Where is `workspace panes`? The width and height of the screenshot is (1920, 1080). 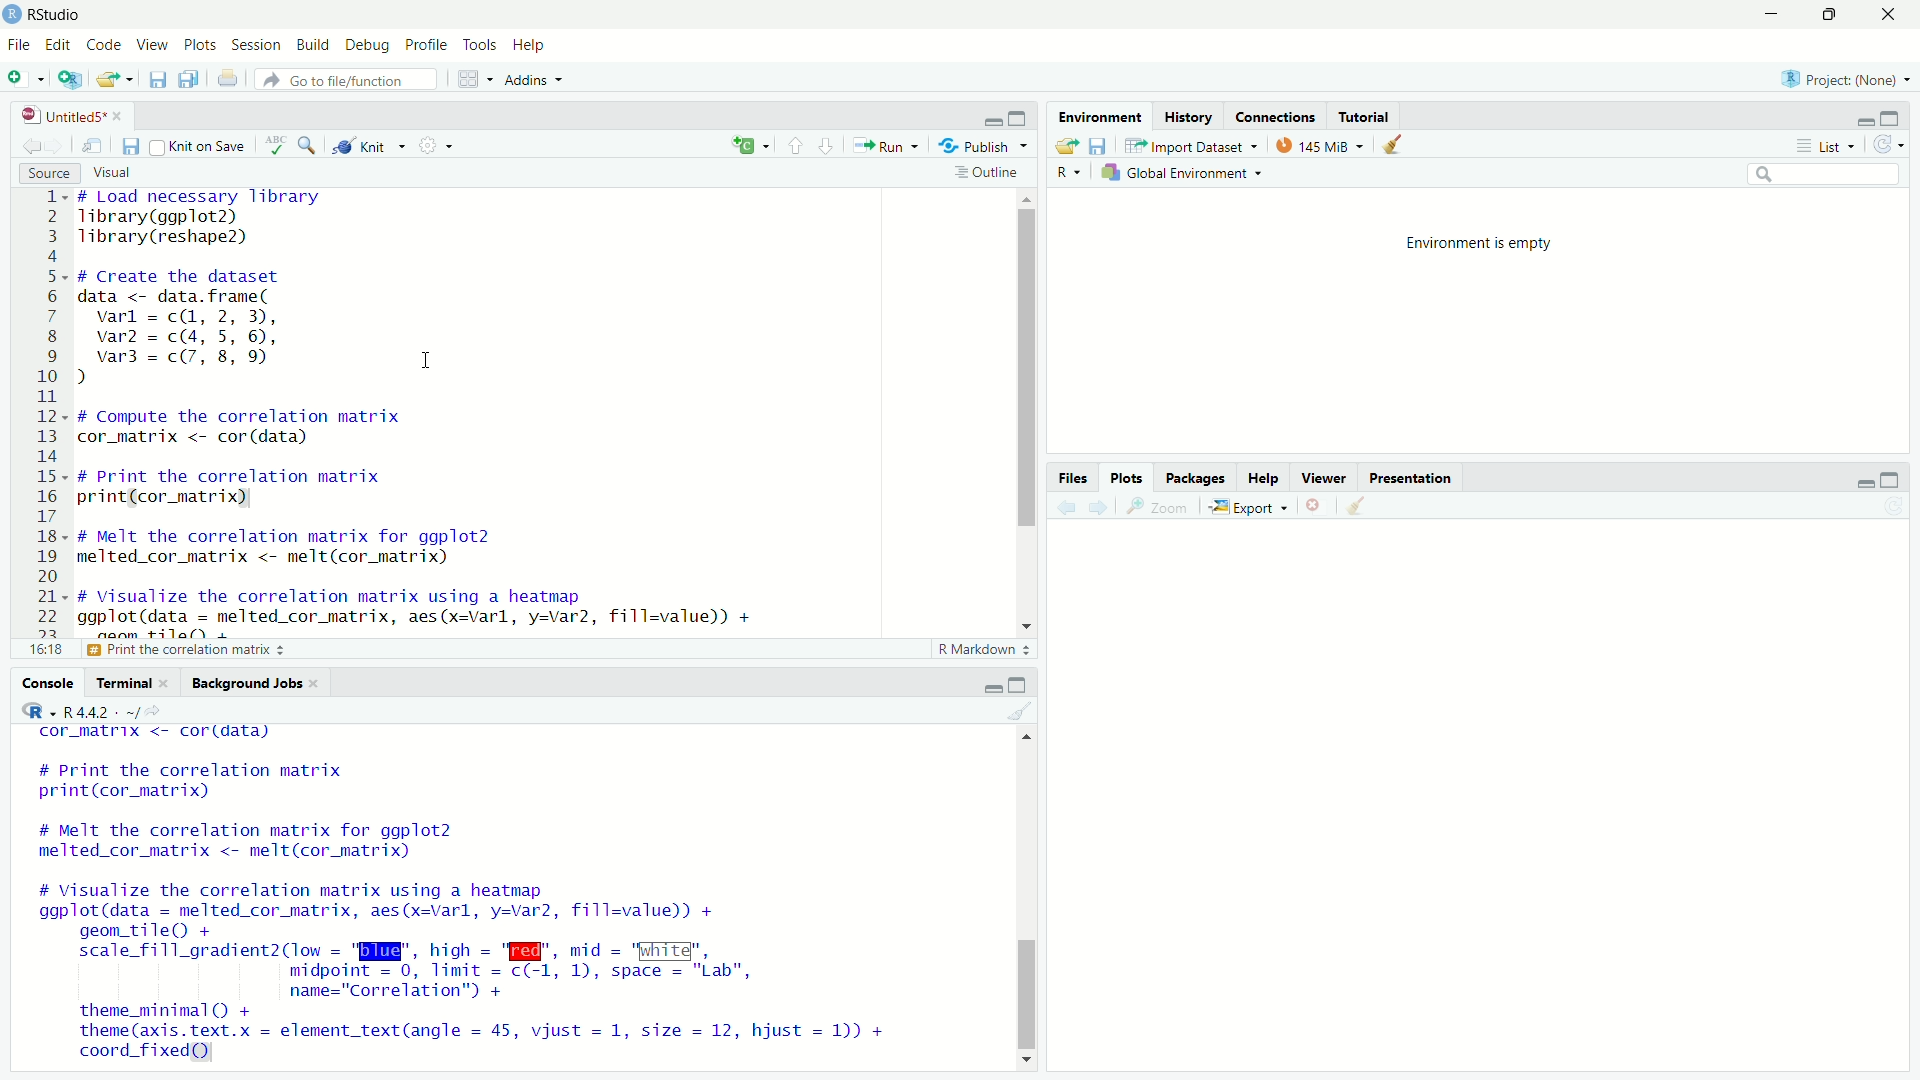
workspace panes is located at coordinates (469, 79).